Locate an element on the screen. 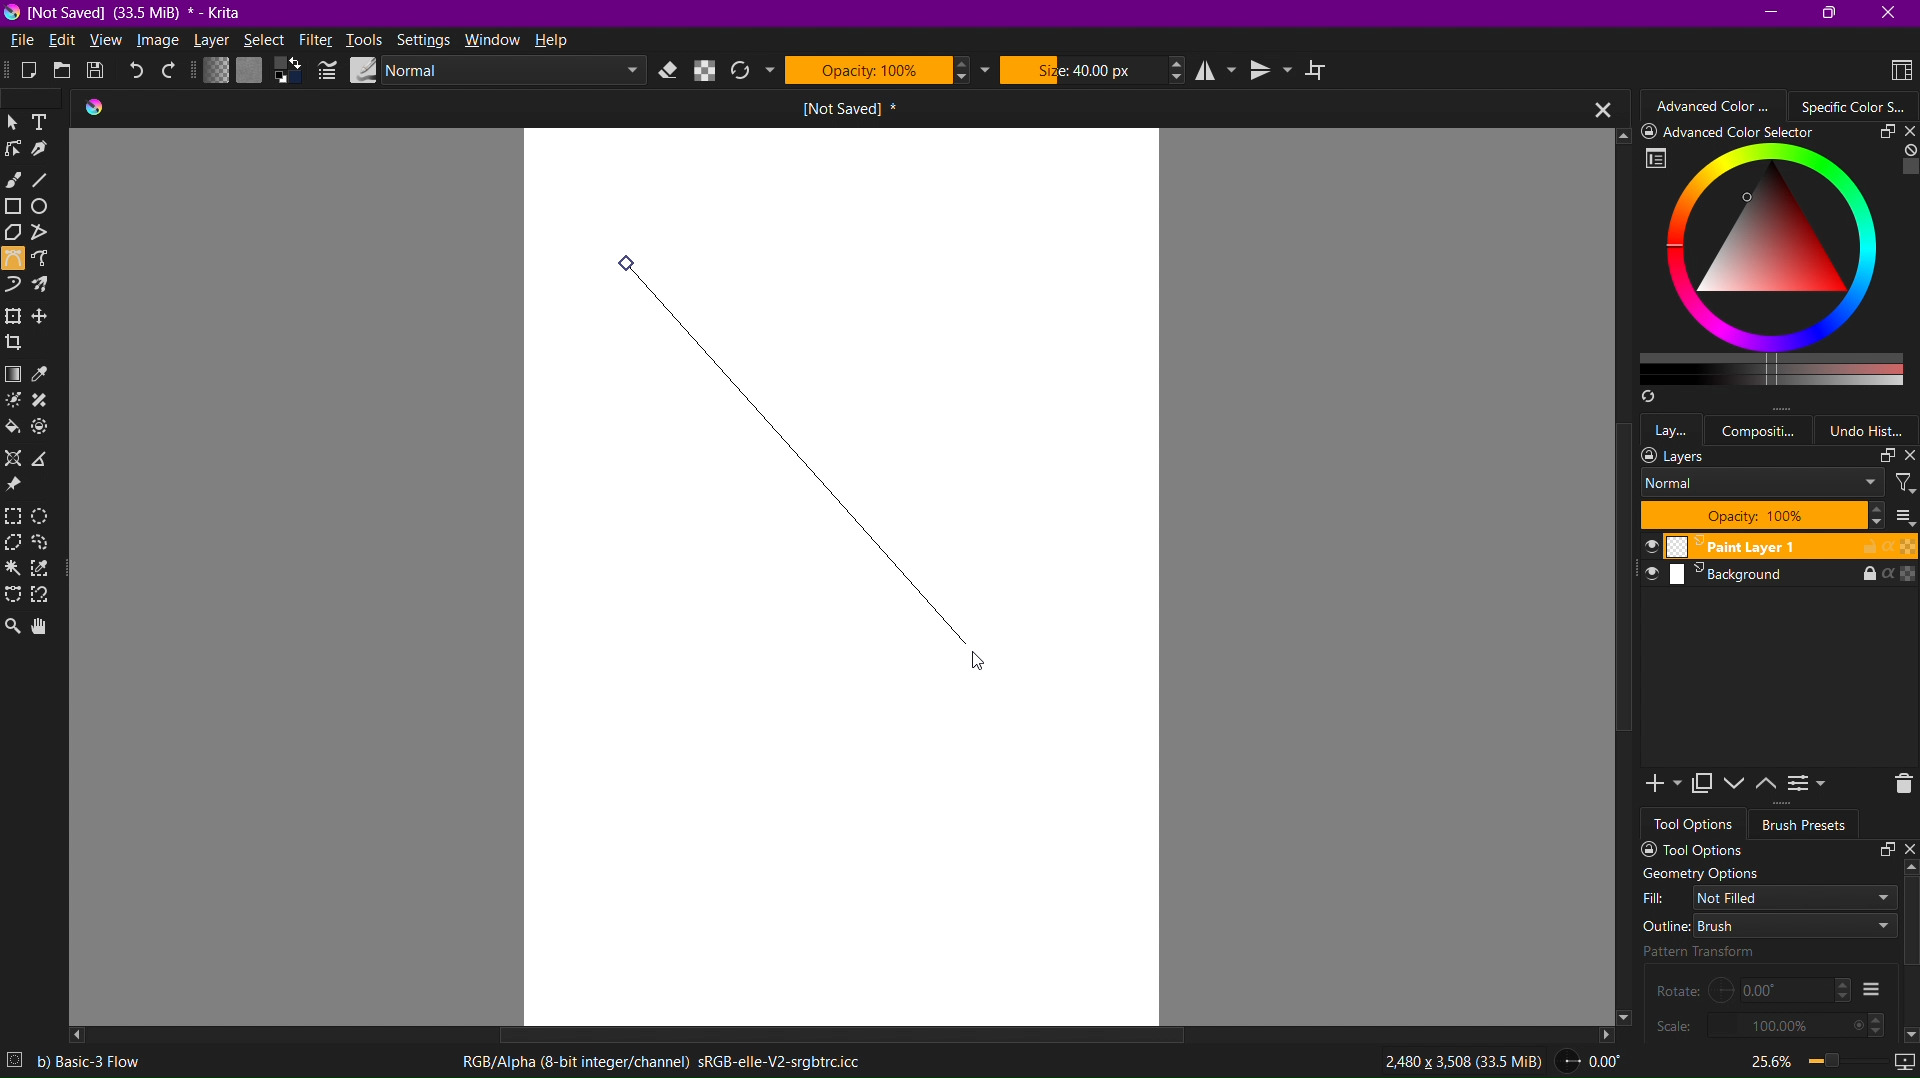  Smart Patch Tool is located at coordinates (48, 402).